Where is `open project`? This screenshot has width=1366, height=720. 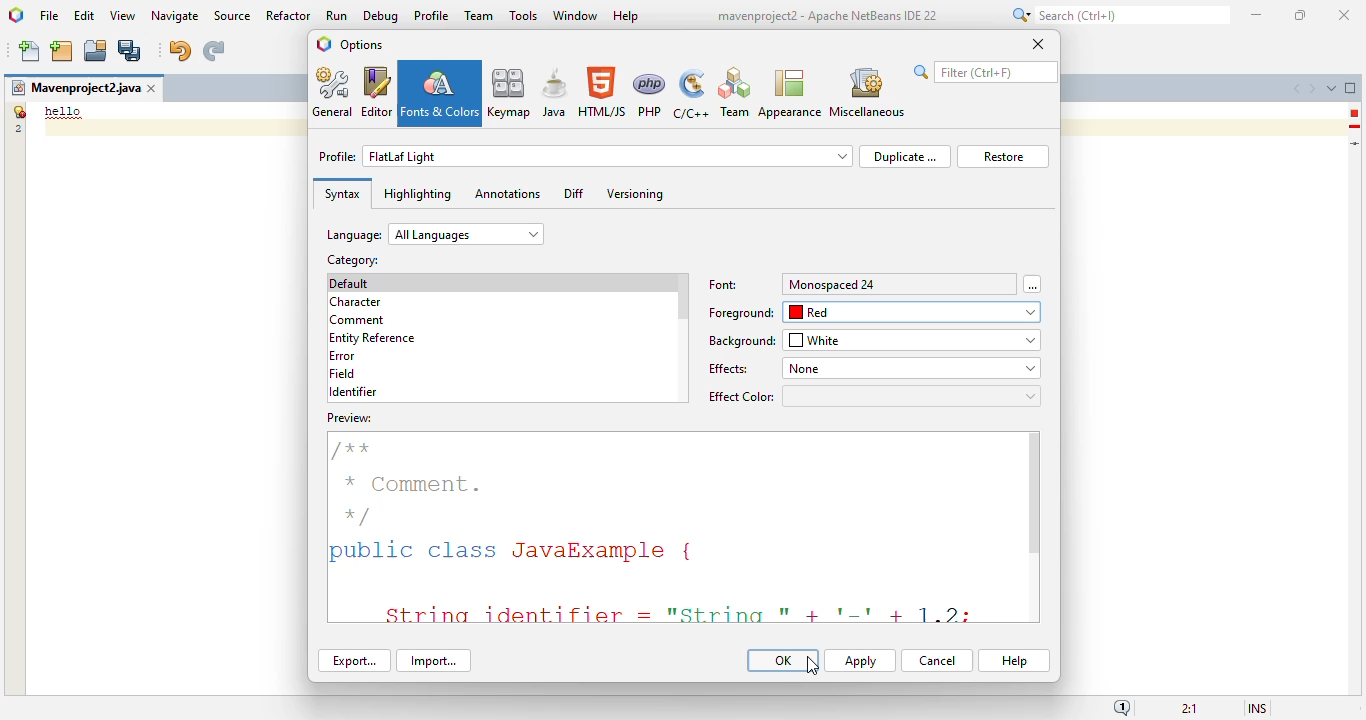
open project is located at coordinates (96, 51).